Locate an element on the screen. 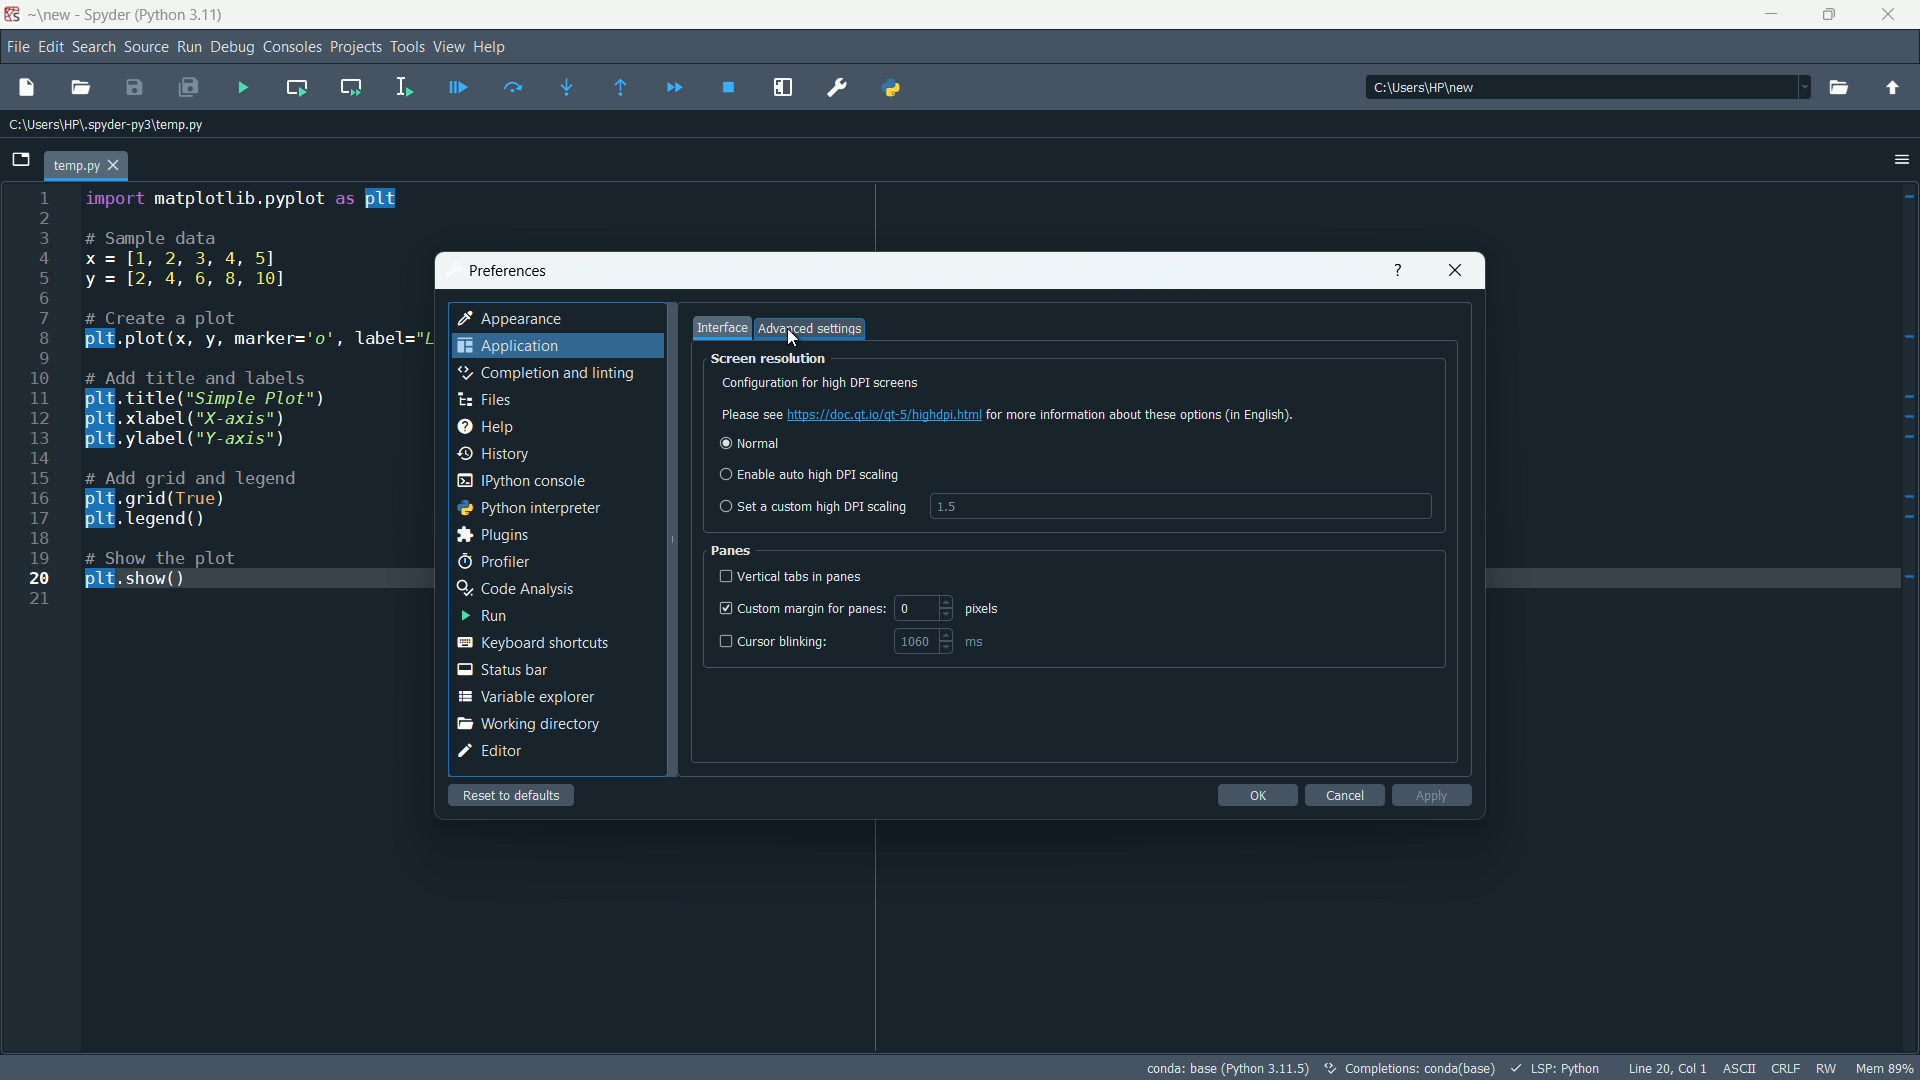  1.5 is located at coordinates (946, 508).